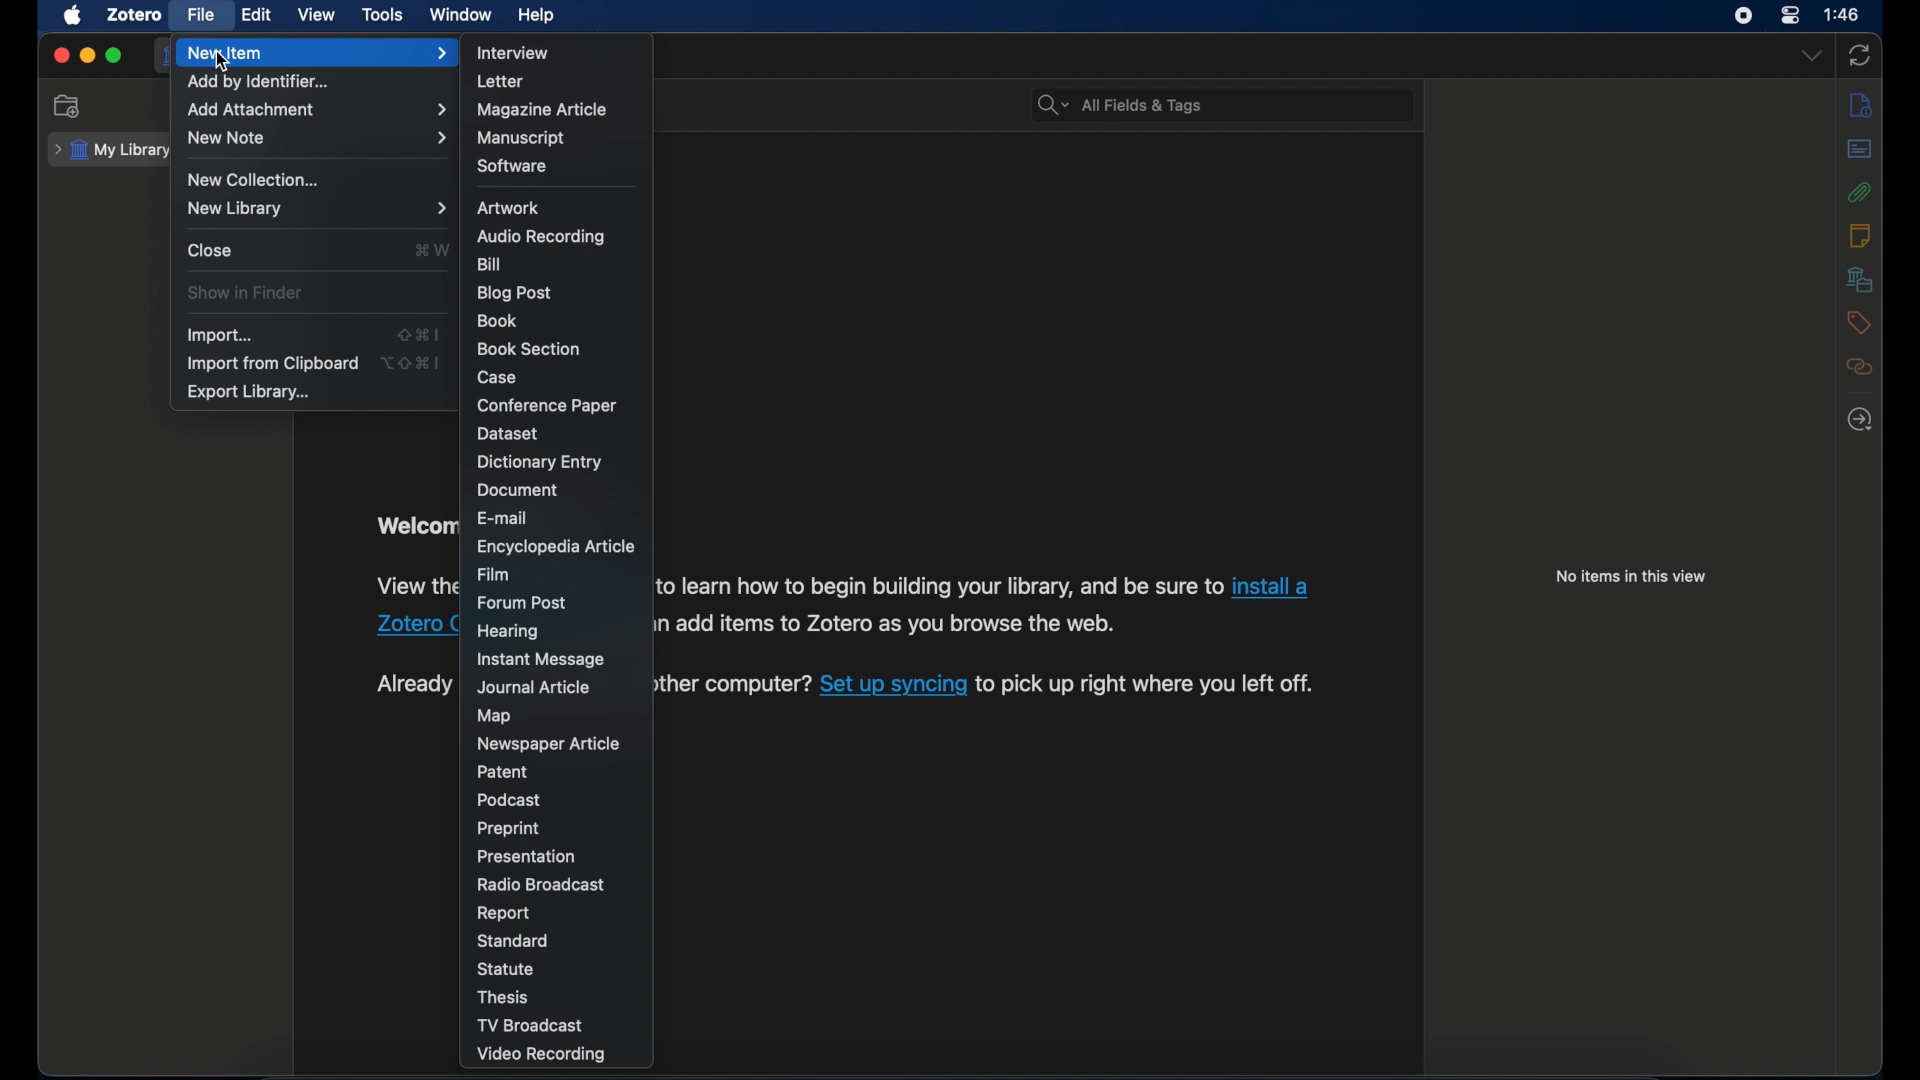  Describe the element at coordinates (936, 586) in the screenshot. I see `to learn how to begin building your library, and be sure to` at that location.